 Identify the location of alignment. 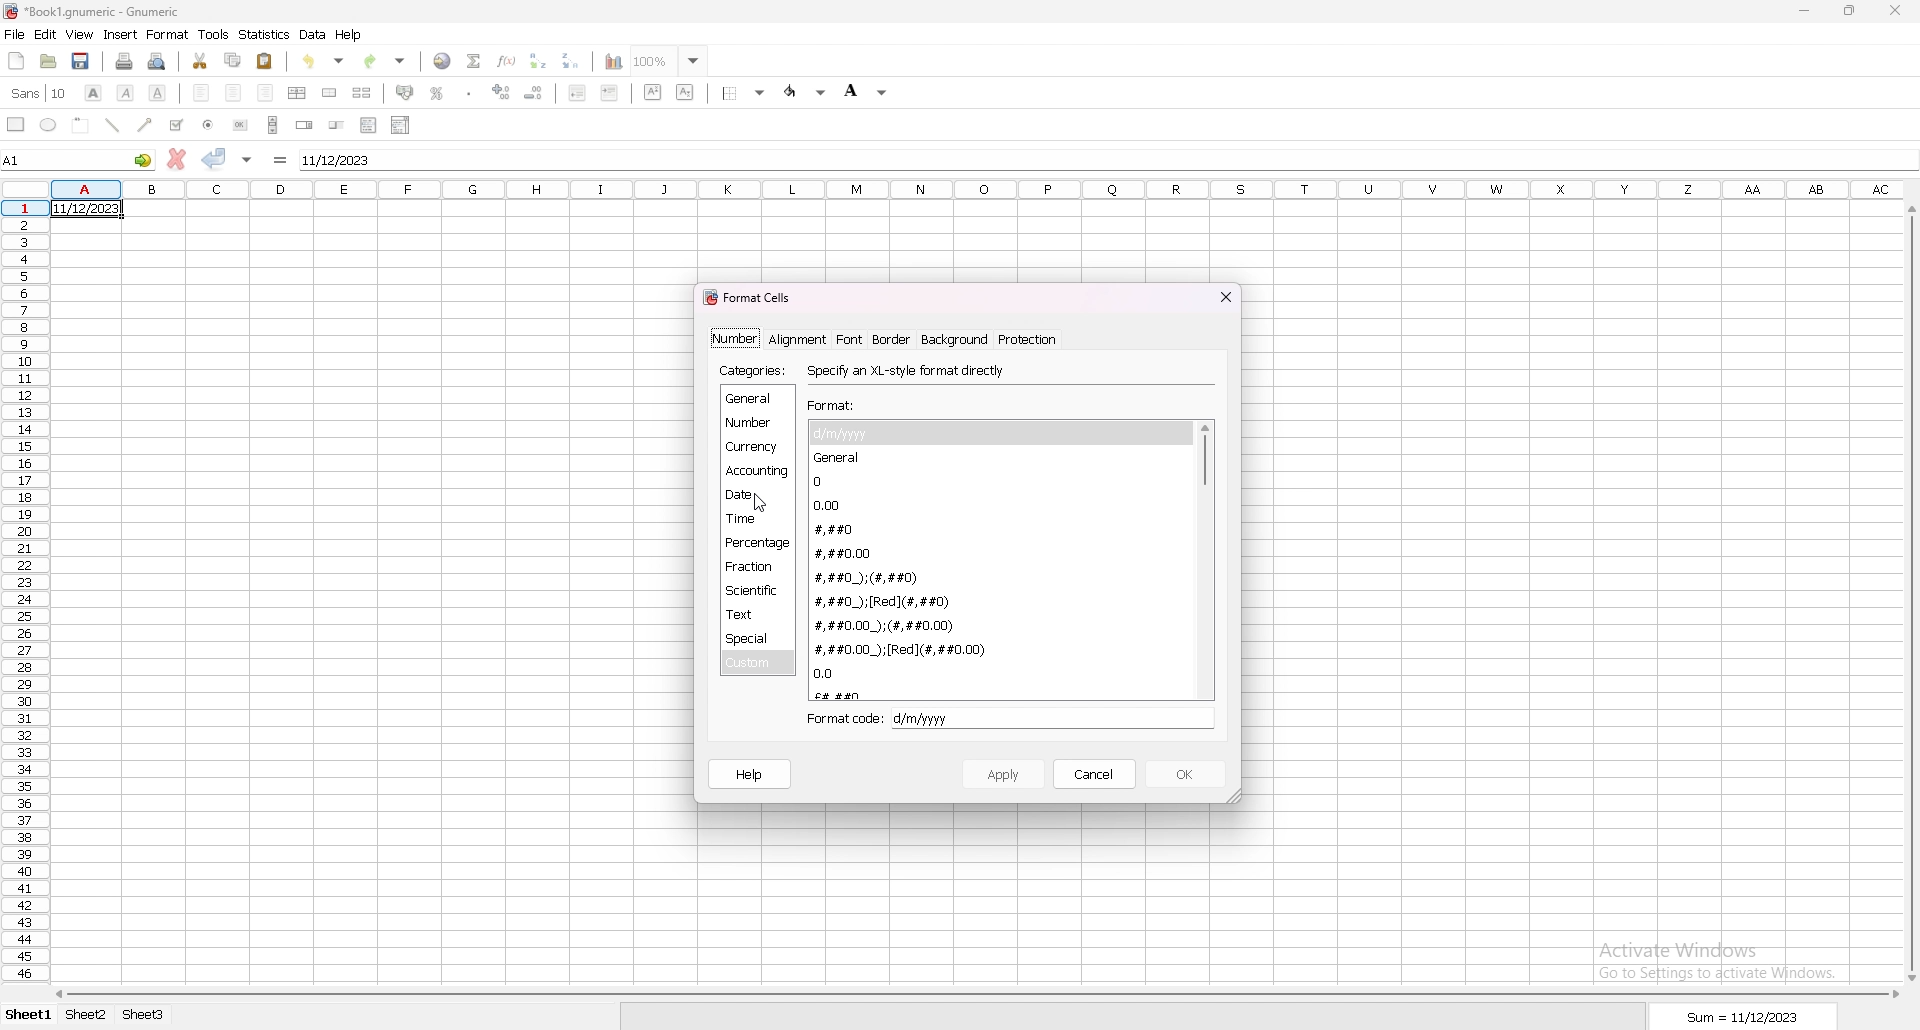
(797, 339).